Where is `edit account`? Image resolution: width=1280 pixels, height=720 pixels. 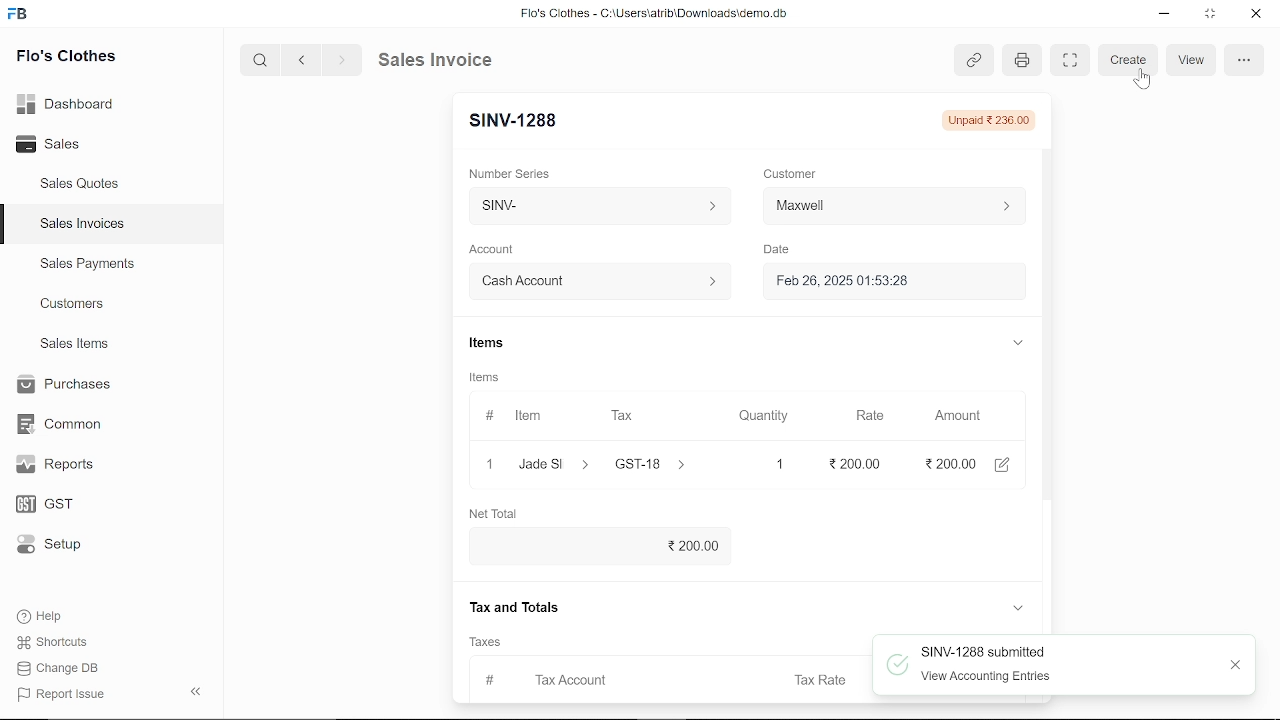
edit account is located at coordinates (1006, 463).